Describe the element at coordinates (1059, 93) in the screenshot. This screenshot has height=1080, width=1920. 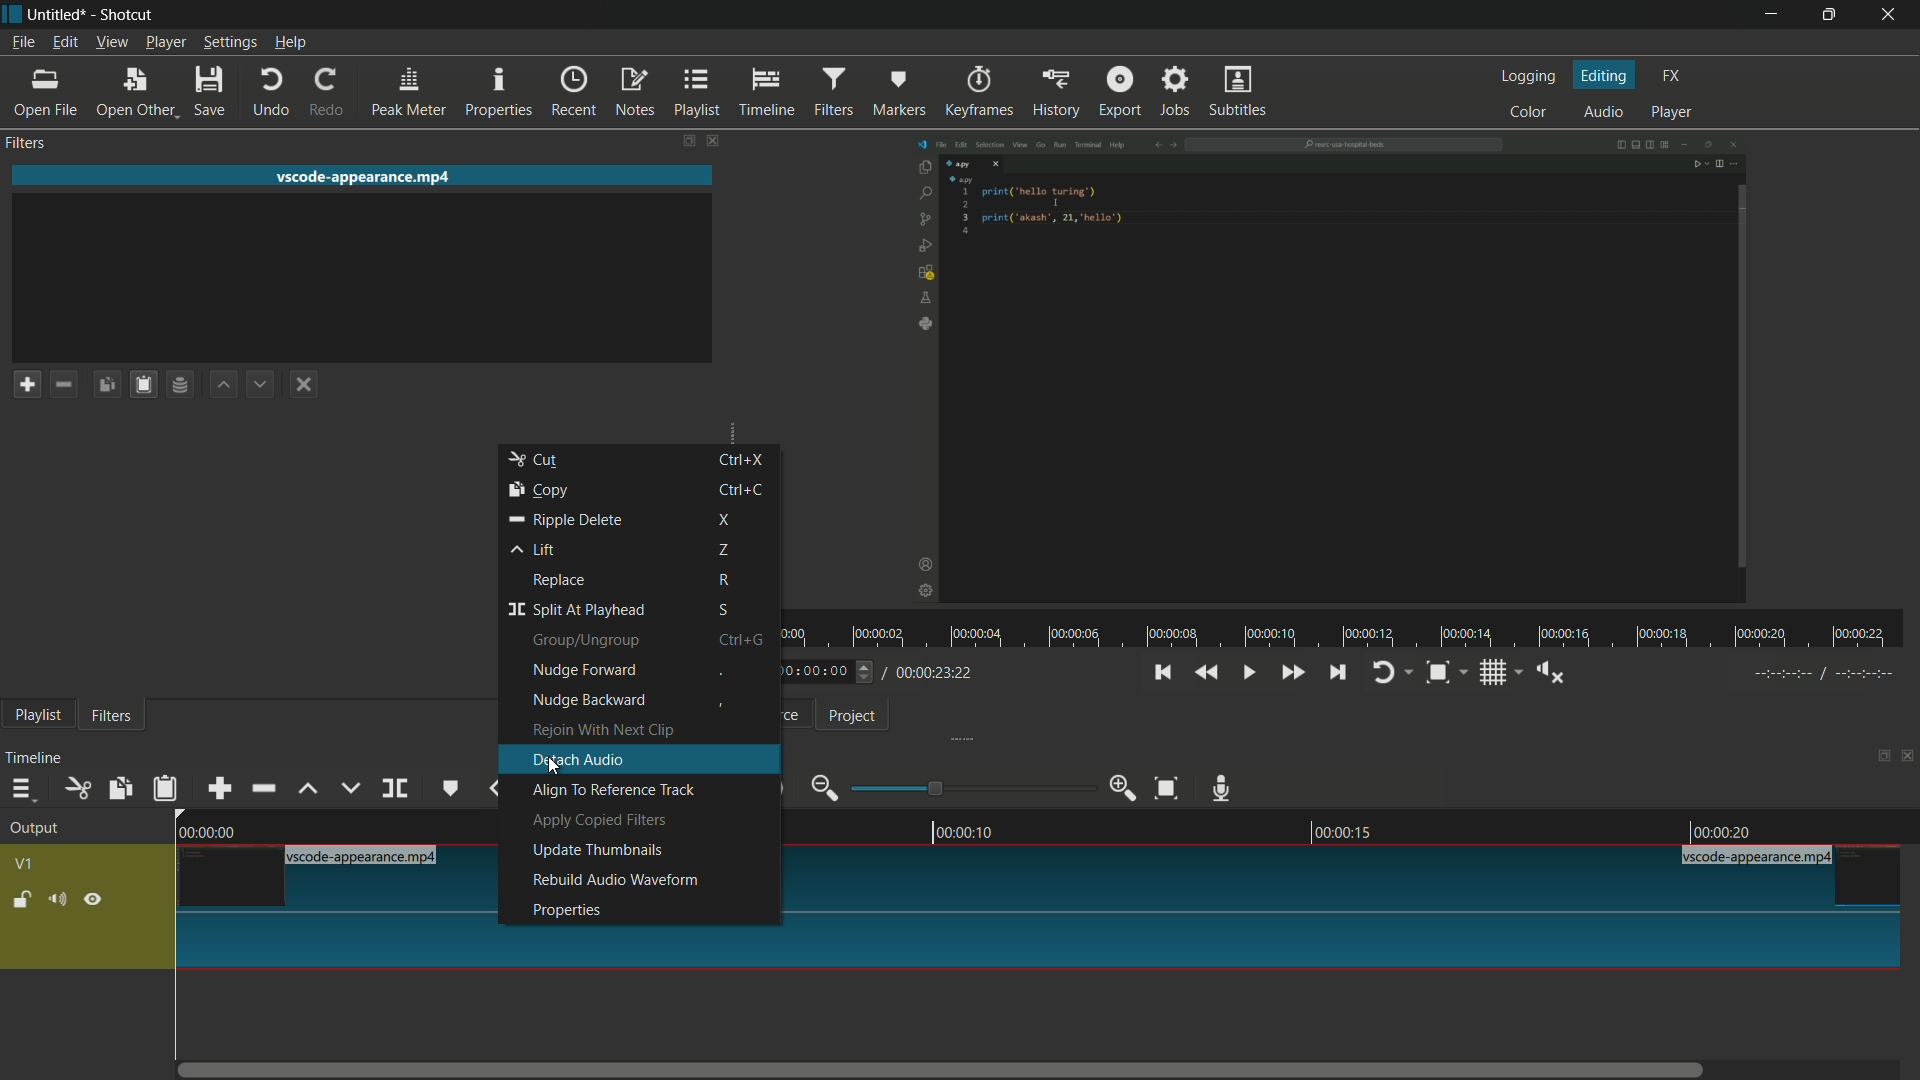
I see `history` at that location.